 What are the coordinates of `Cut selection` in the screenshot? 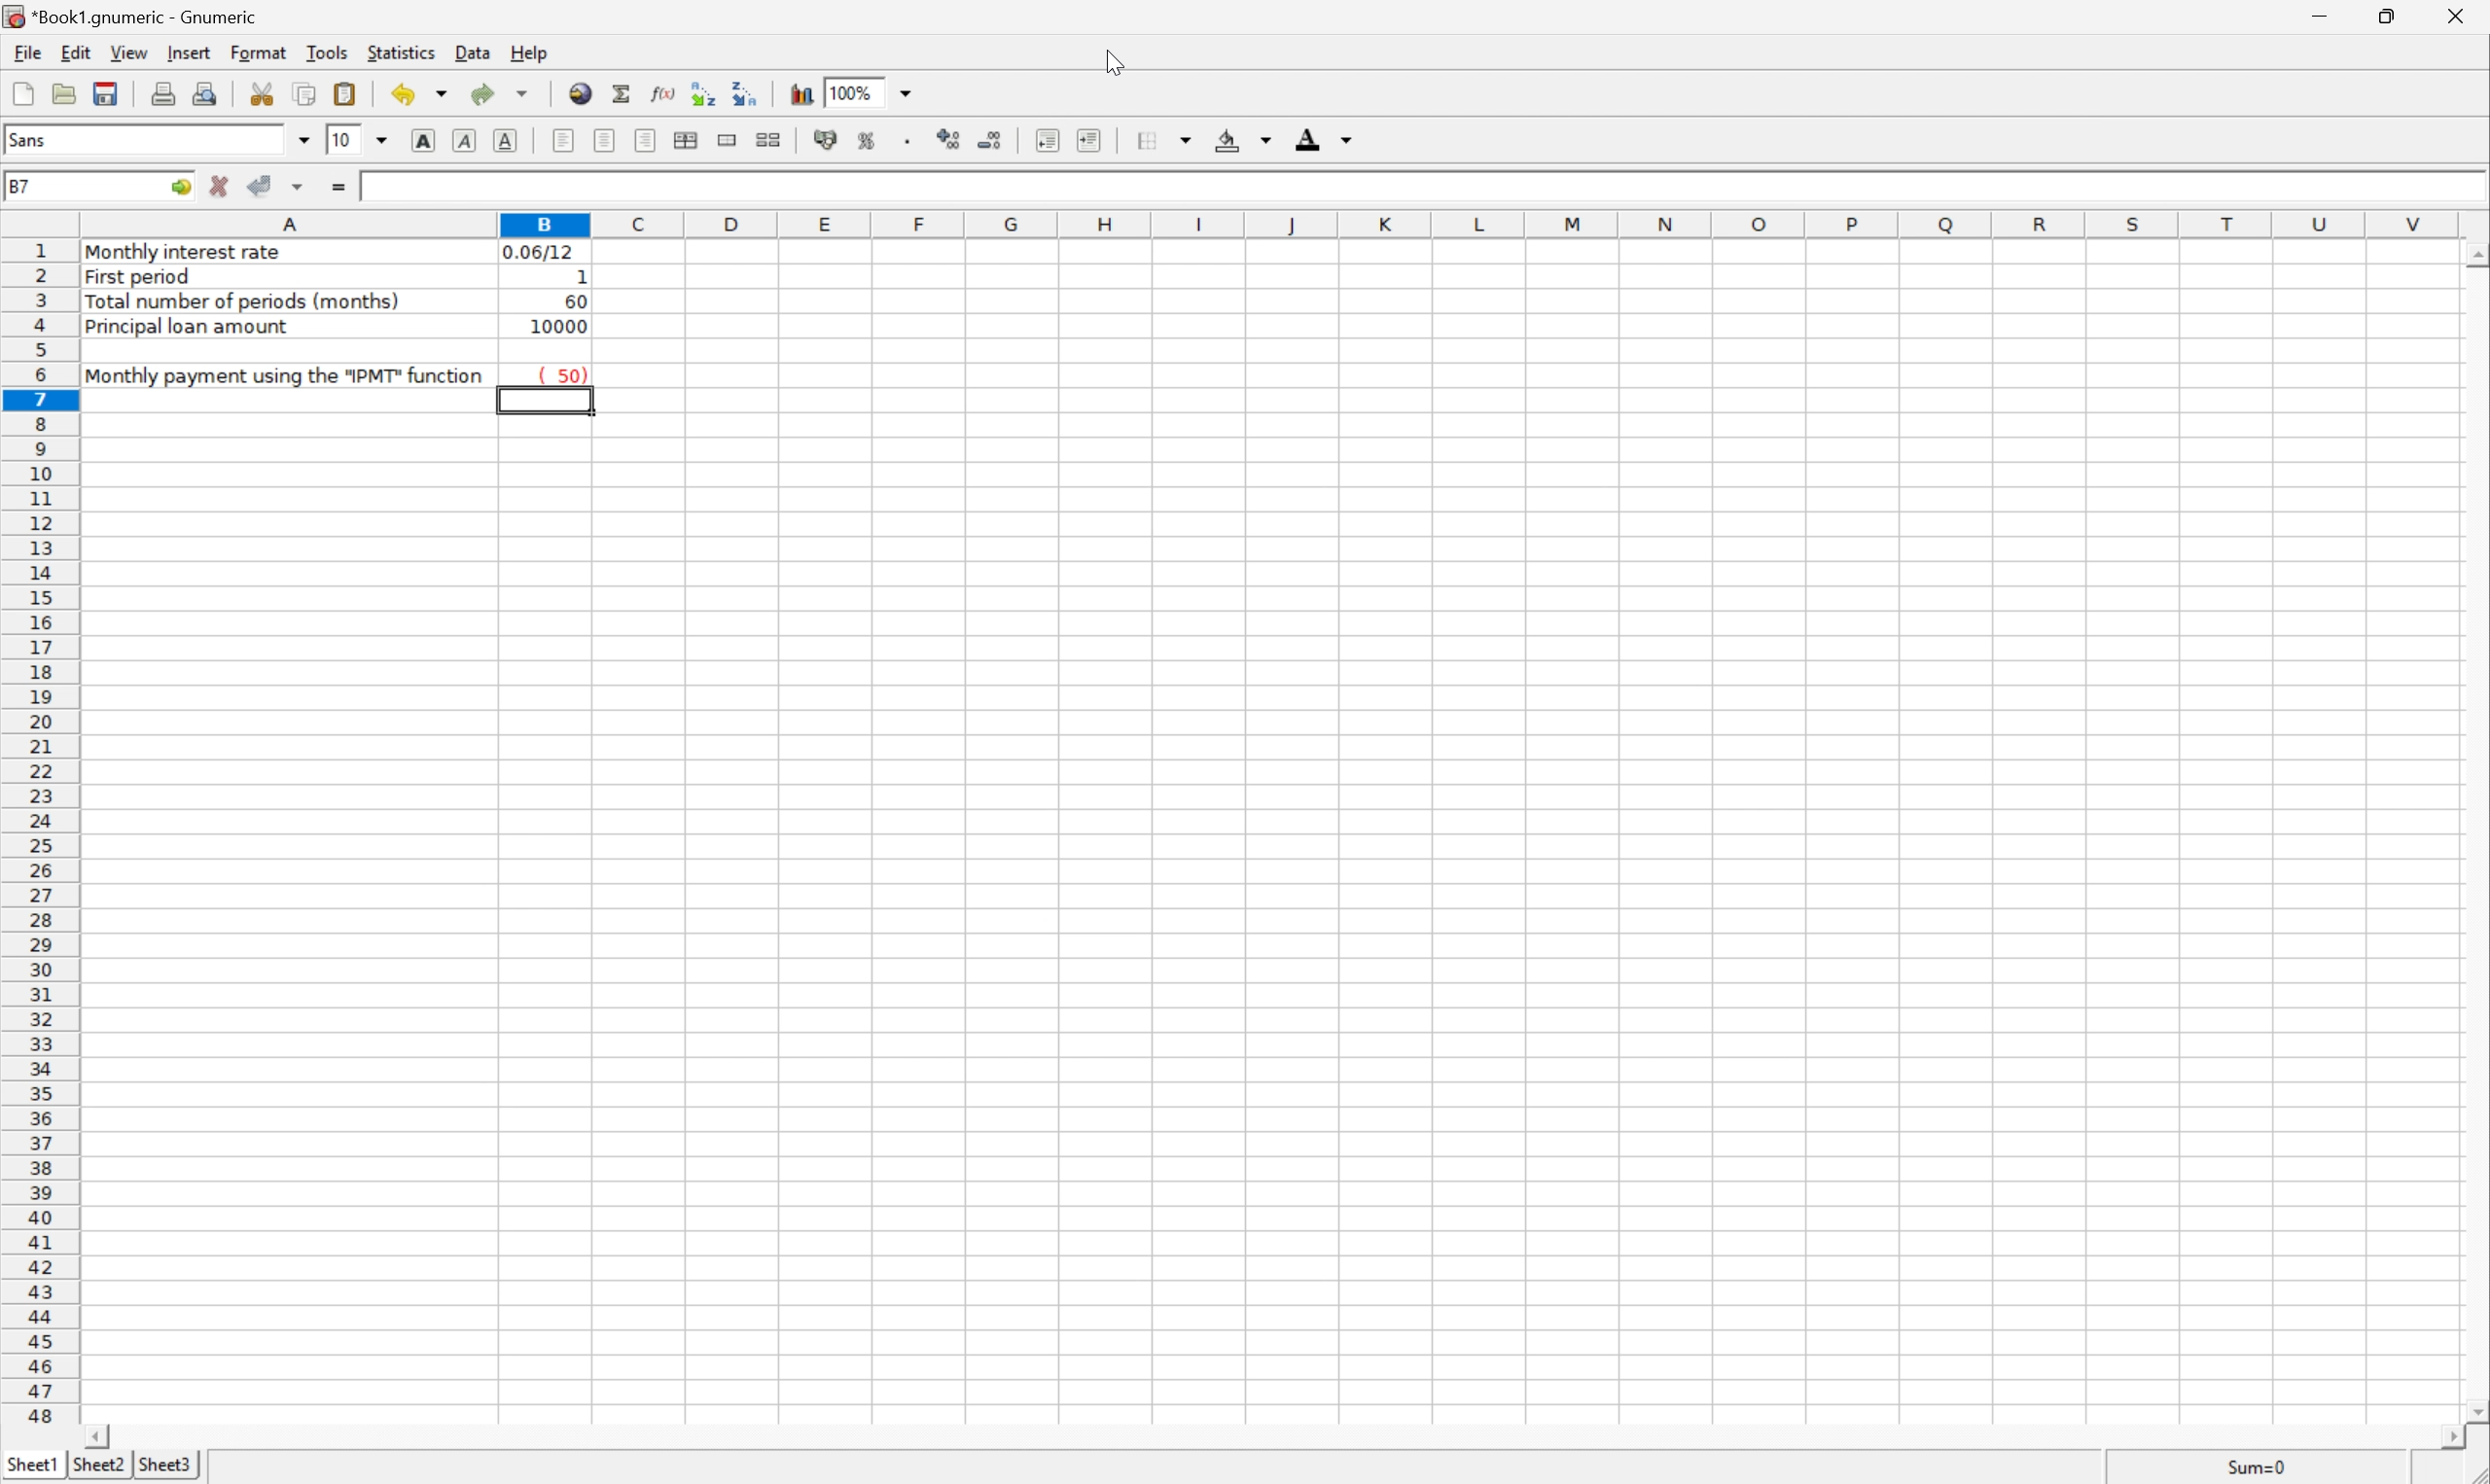 It's located at (262, 92).